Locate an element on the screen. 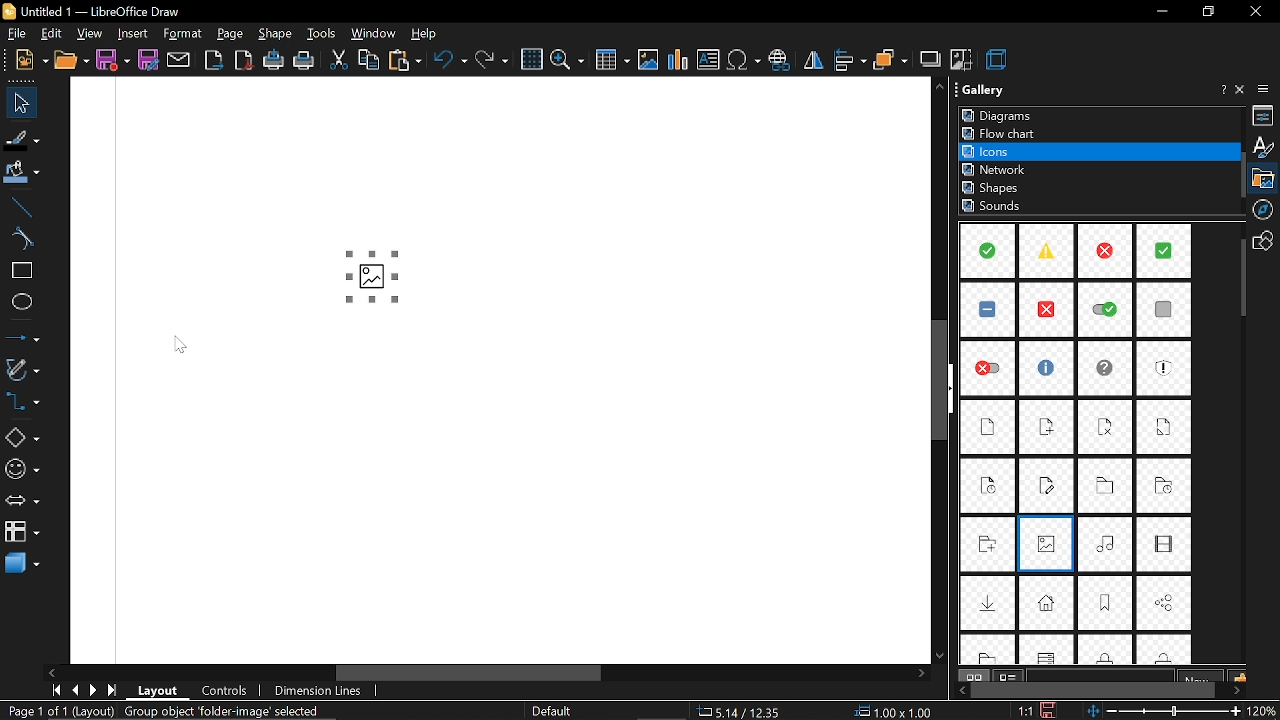 This screenshot has width=1280, height=720. 3d effect is located at coordinates (998, 60).